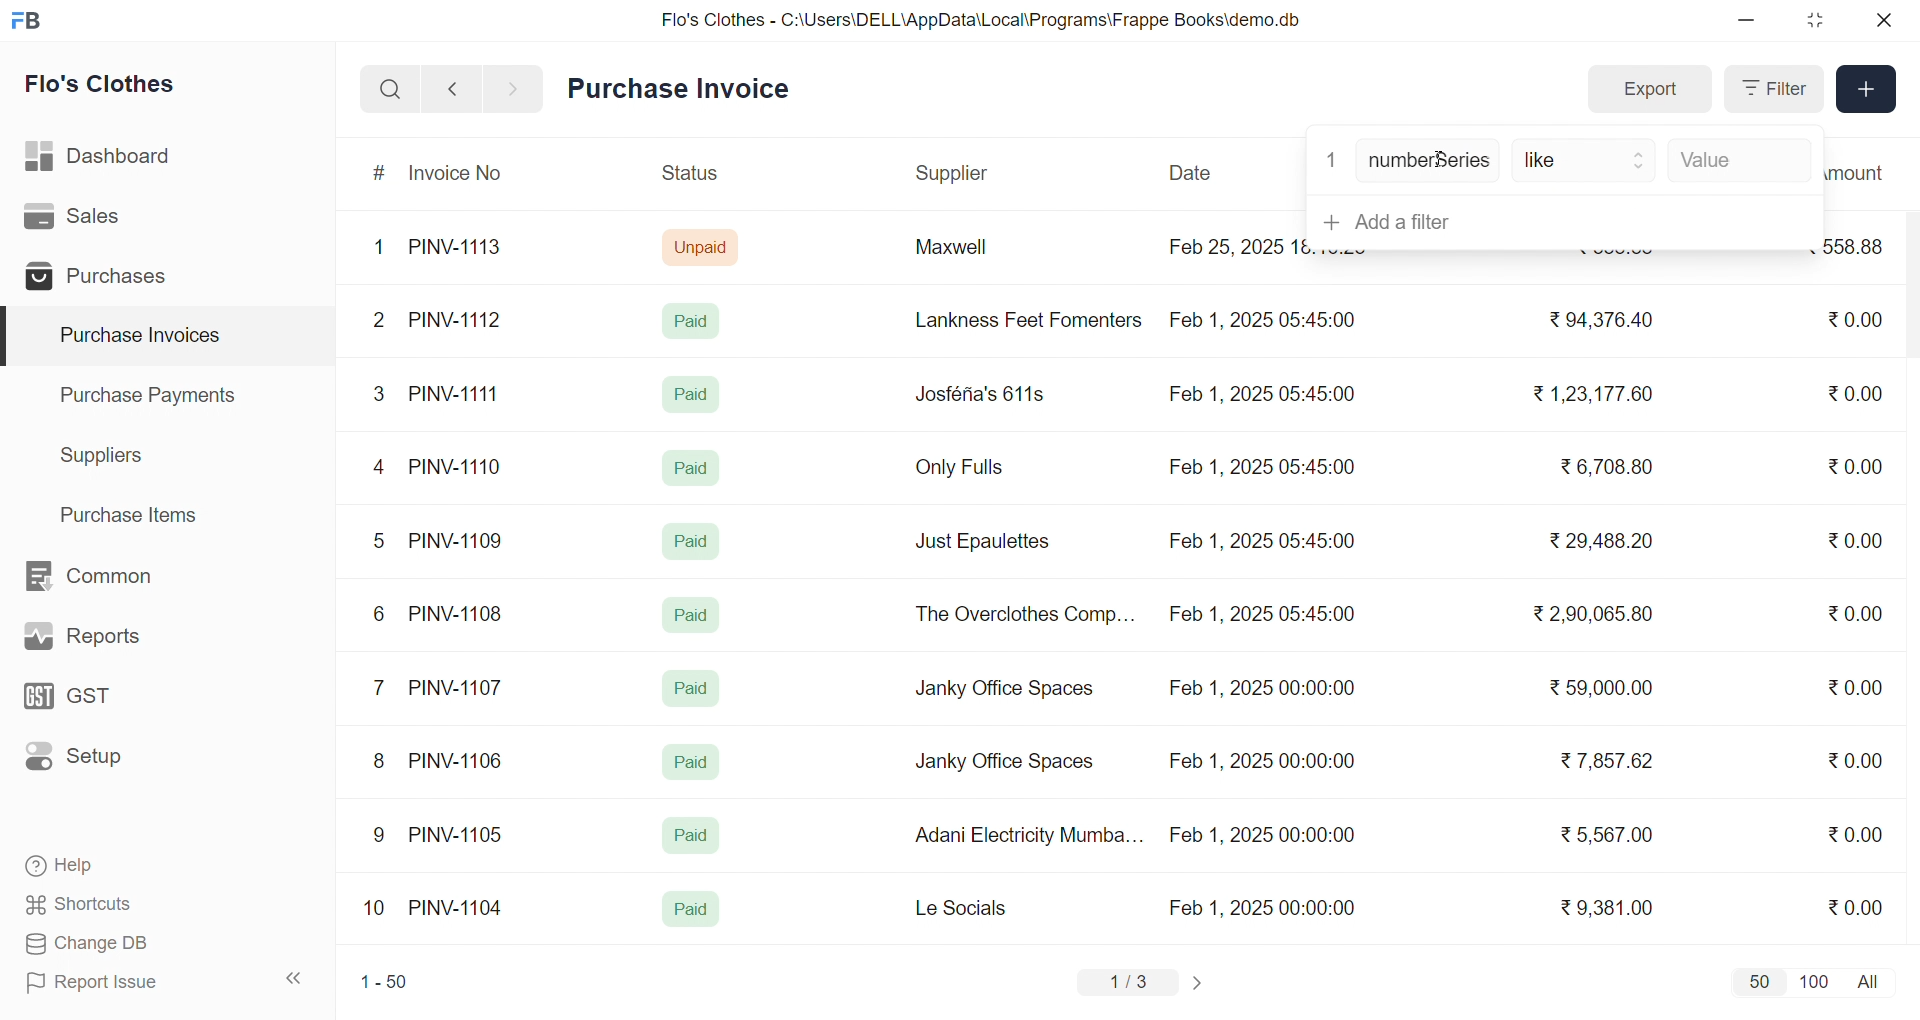 The width and height of the screenshot is (1920, 1020). What do you see at coordinates (106, 641) in the screenshot?
I see `Reports` at bounding box center [106, 641].